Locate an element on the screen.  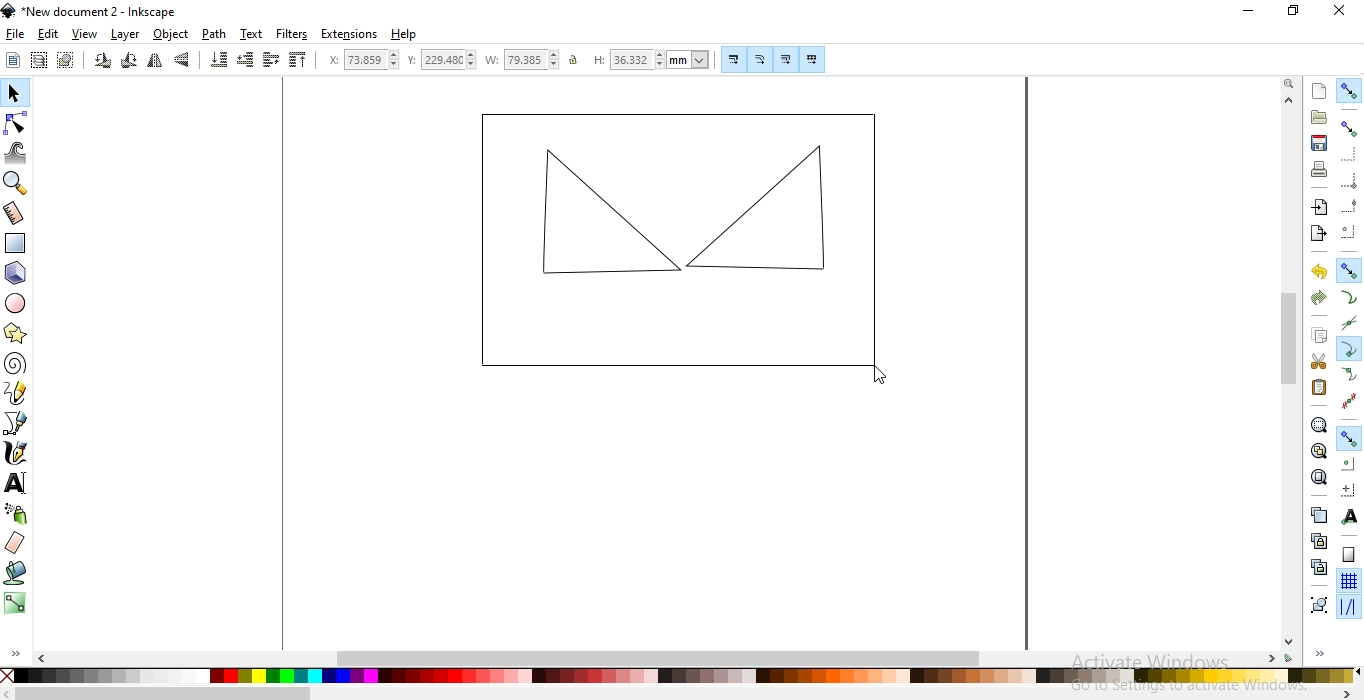
create spirals is located at coordinates (17, 364).